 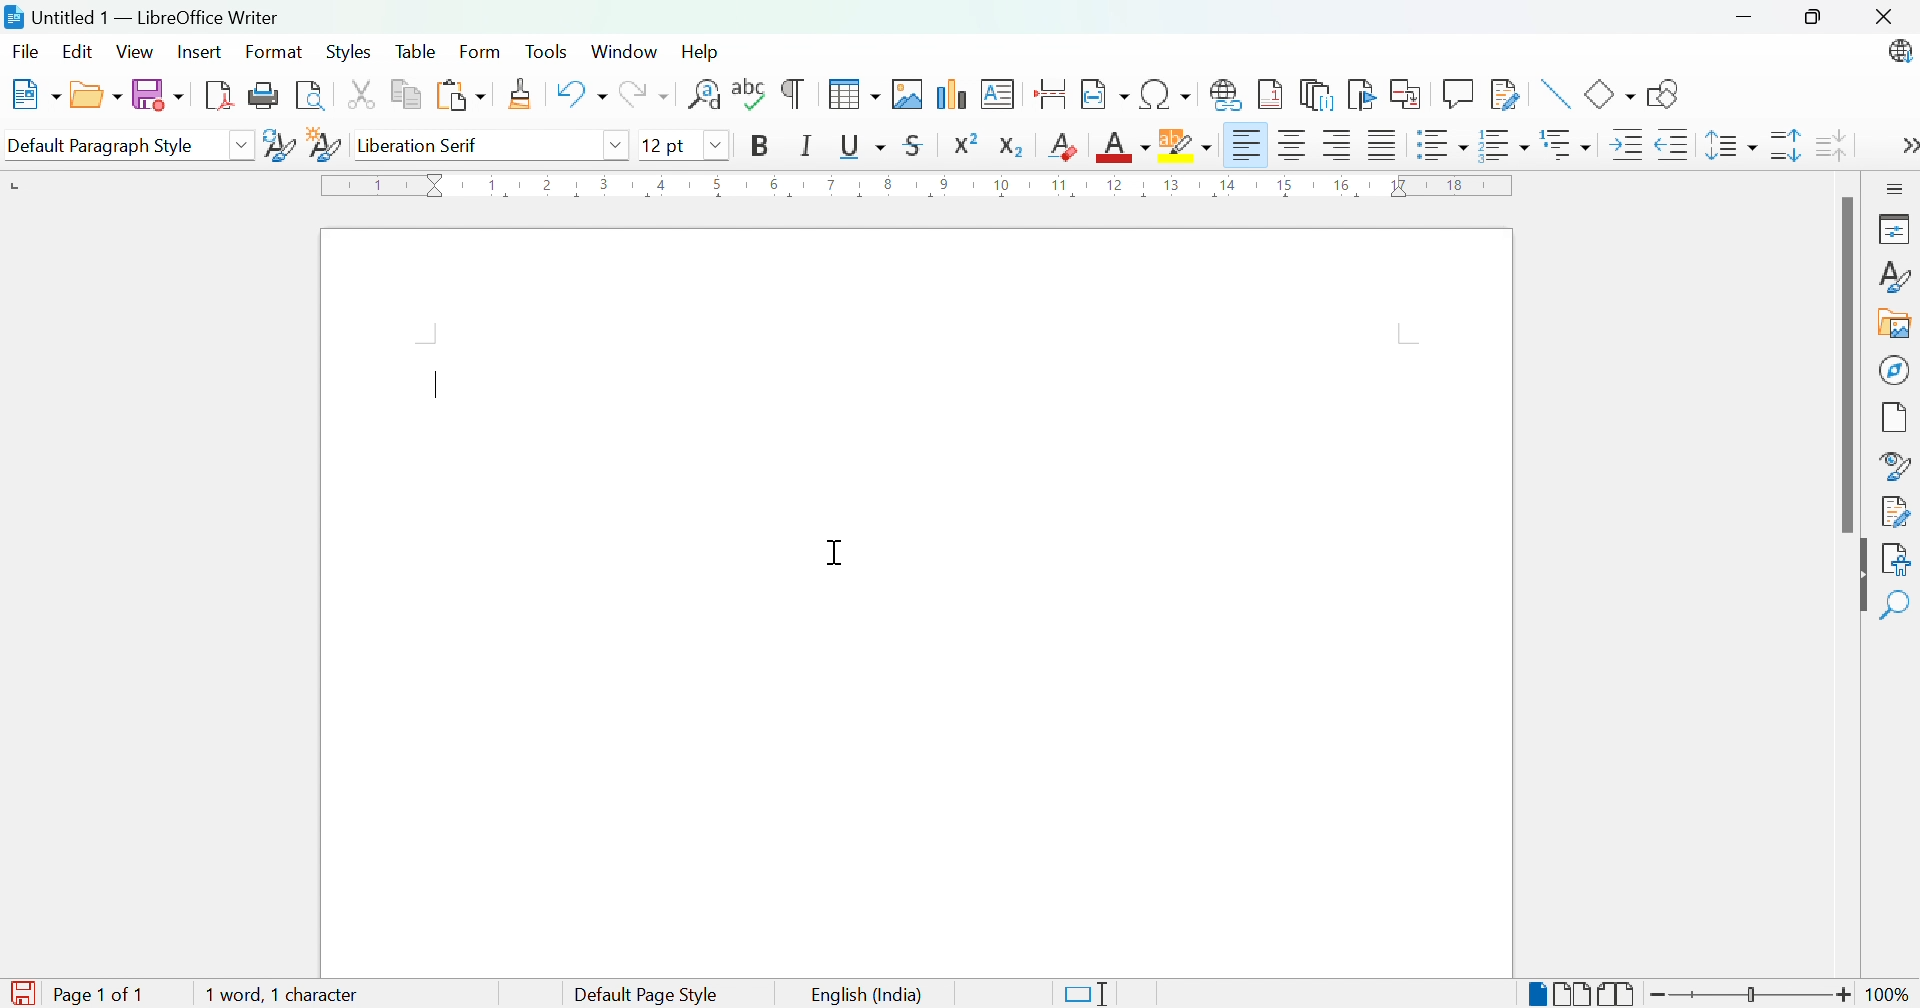 What do you see at coordinates (140, 16) in the screenshot?
I see `Untitled 1 - LibreOffice Writer` at bounding box center [140, 16].